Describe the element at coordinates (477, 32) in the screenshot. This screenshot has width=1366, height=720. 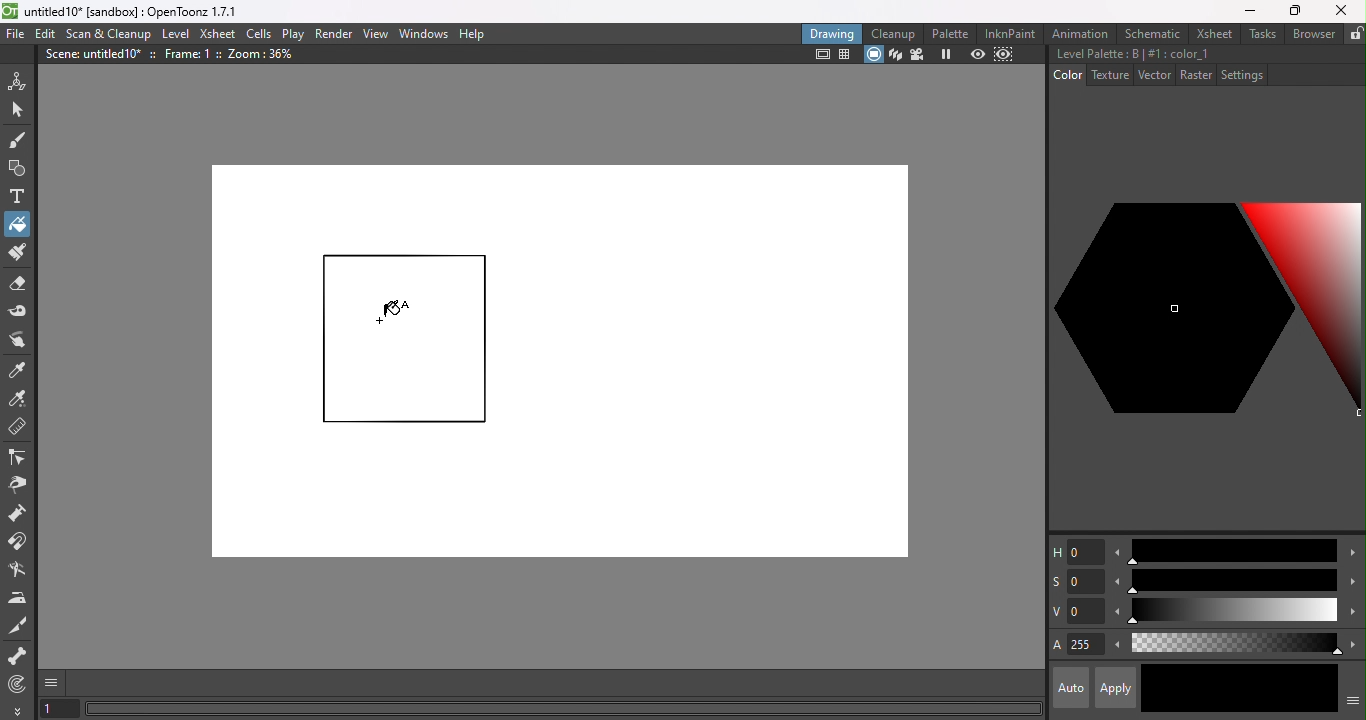
I see `Help` at that location.